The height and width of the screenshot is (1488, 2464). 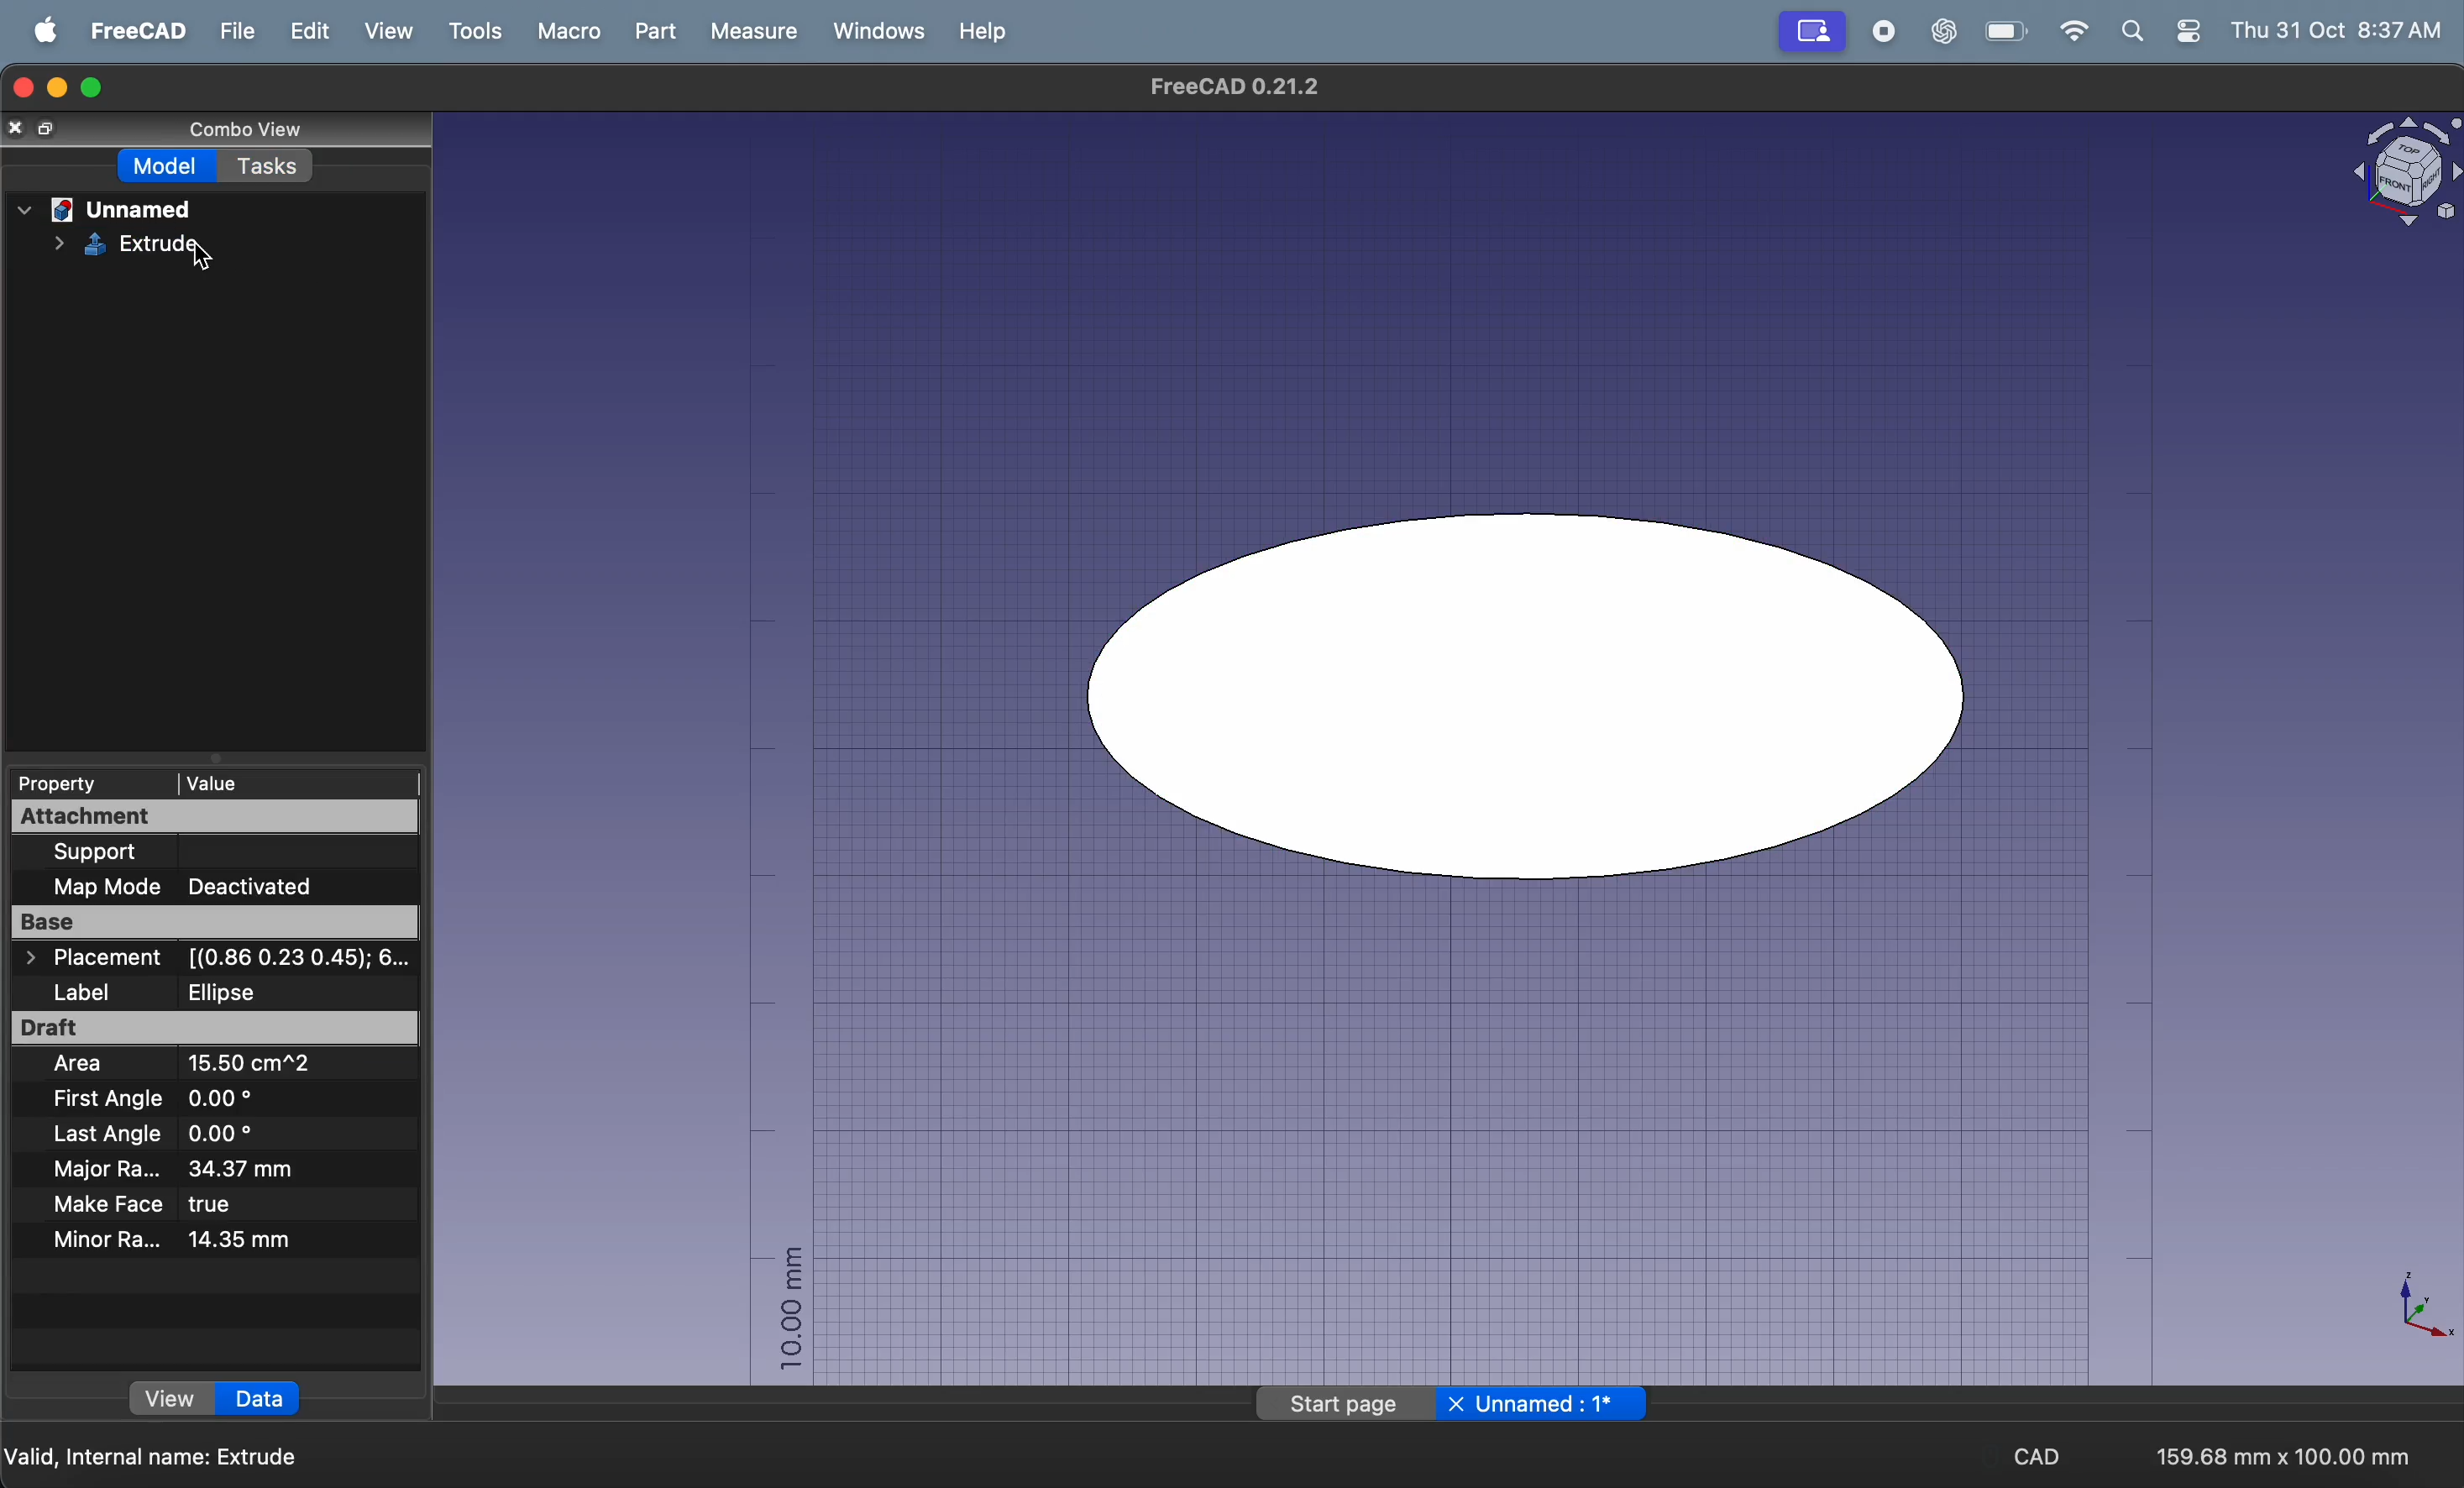 I want to click on value, so click(x=290, y=779).